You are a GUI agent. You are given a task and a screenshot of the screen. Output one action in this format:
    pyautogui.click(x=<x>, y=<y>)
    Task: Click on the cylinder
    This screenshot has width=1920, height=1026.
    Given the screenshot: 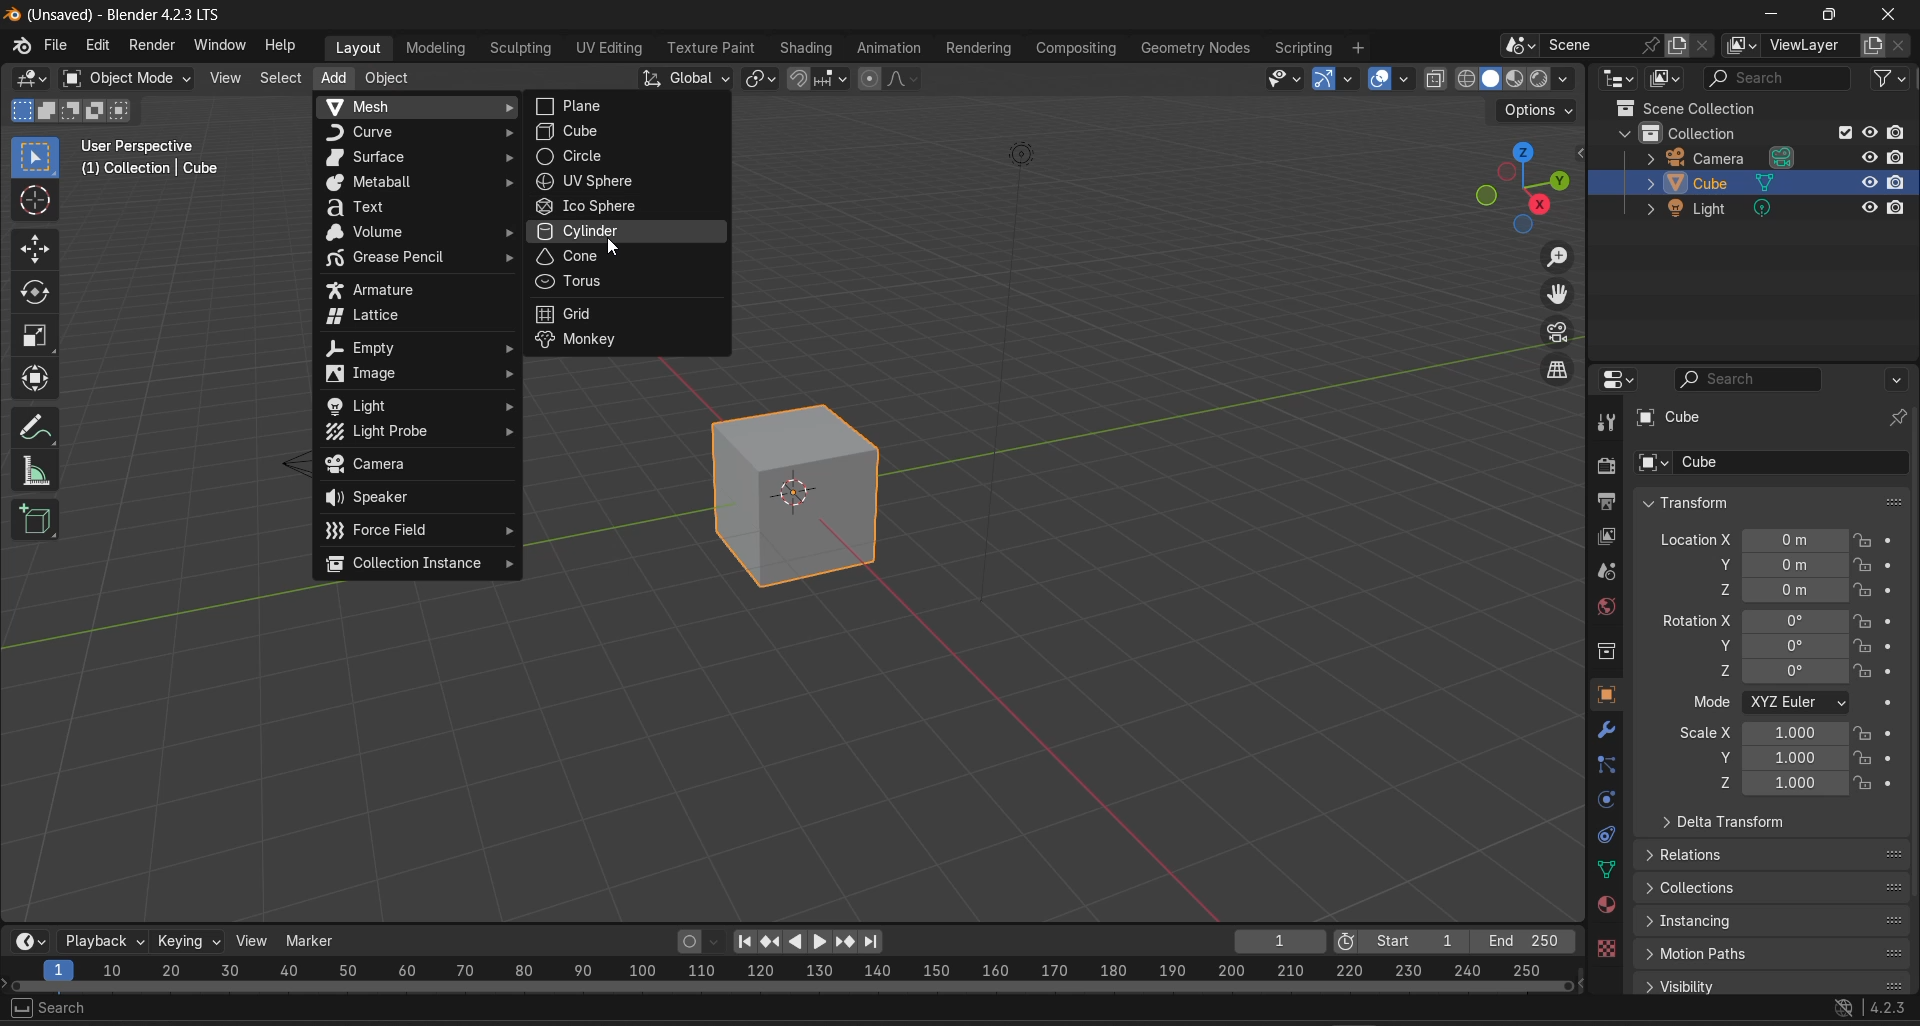 What is the action you would take?
    pyautogui.click(x=626, y=231)
    